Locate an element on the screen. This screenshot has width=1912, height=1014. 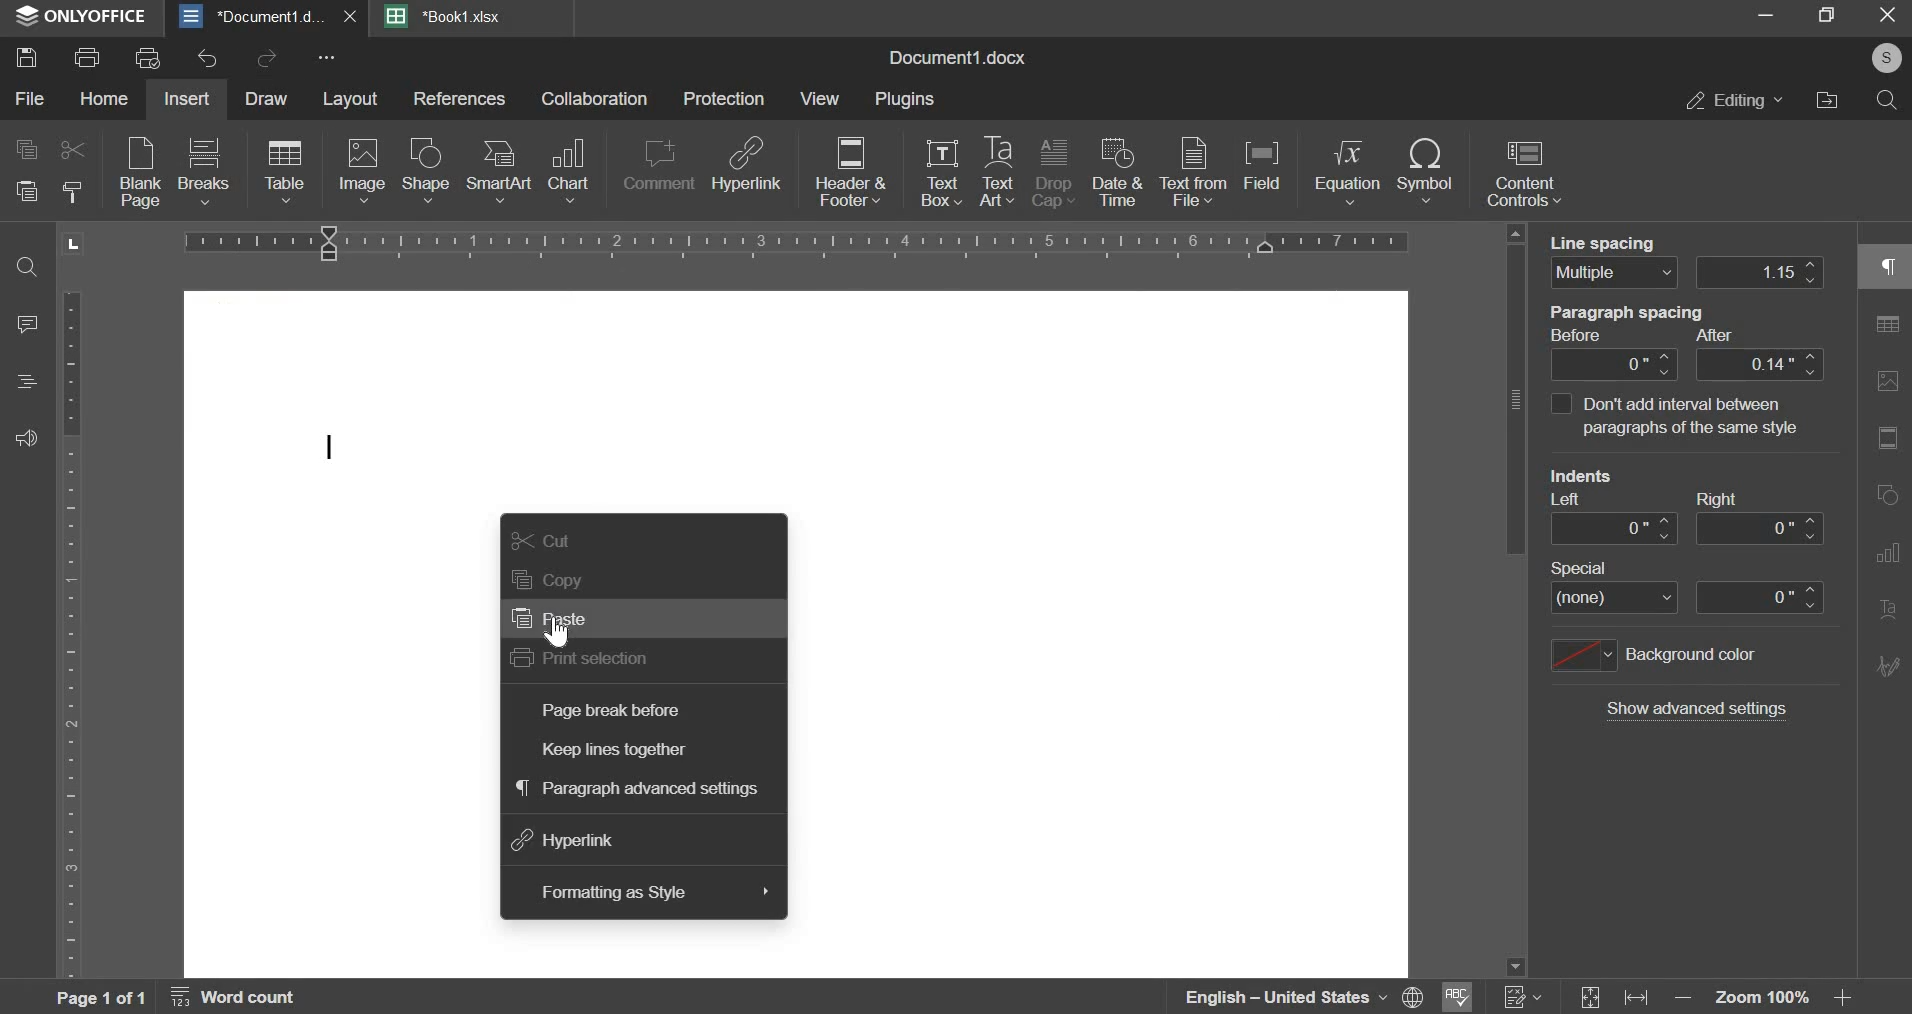
layout is located at coordinates (349, 99).